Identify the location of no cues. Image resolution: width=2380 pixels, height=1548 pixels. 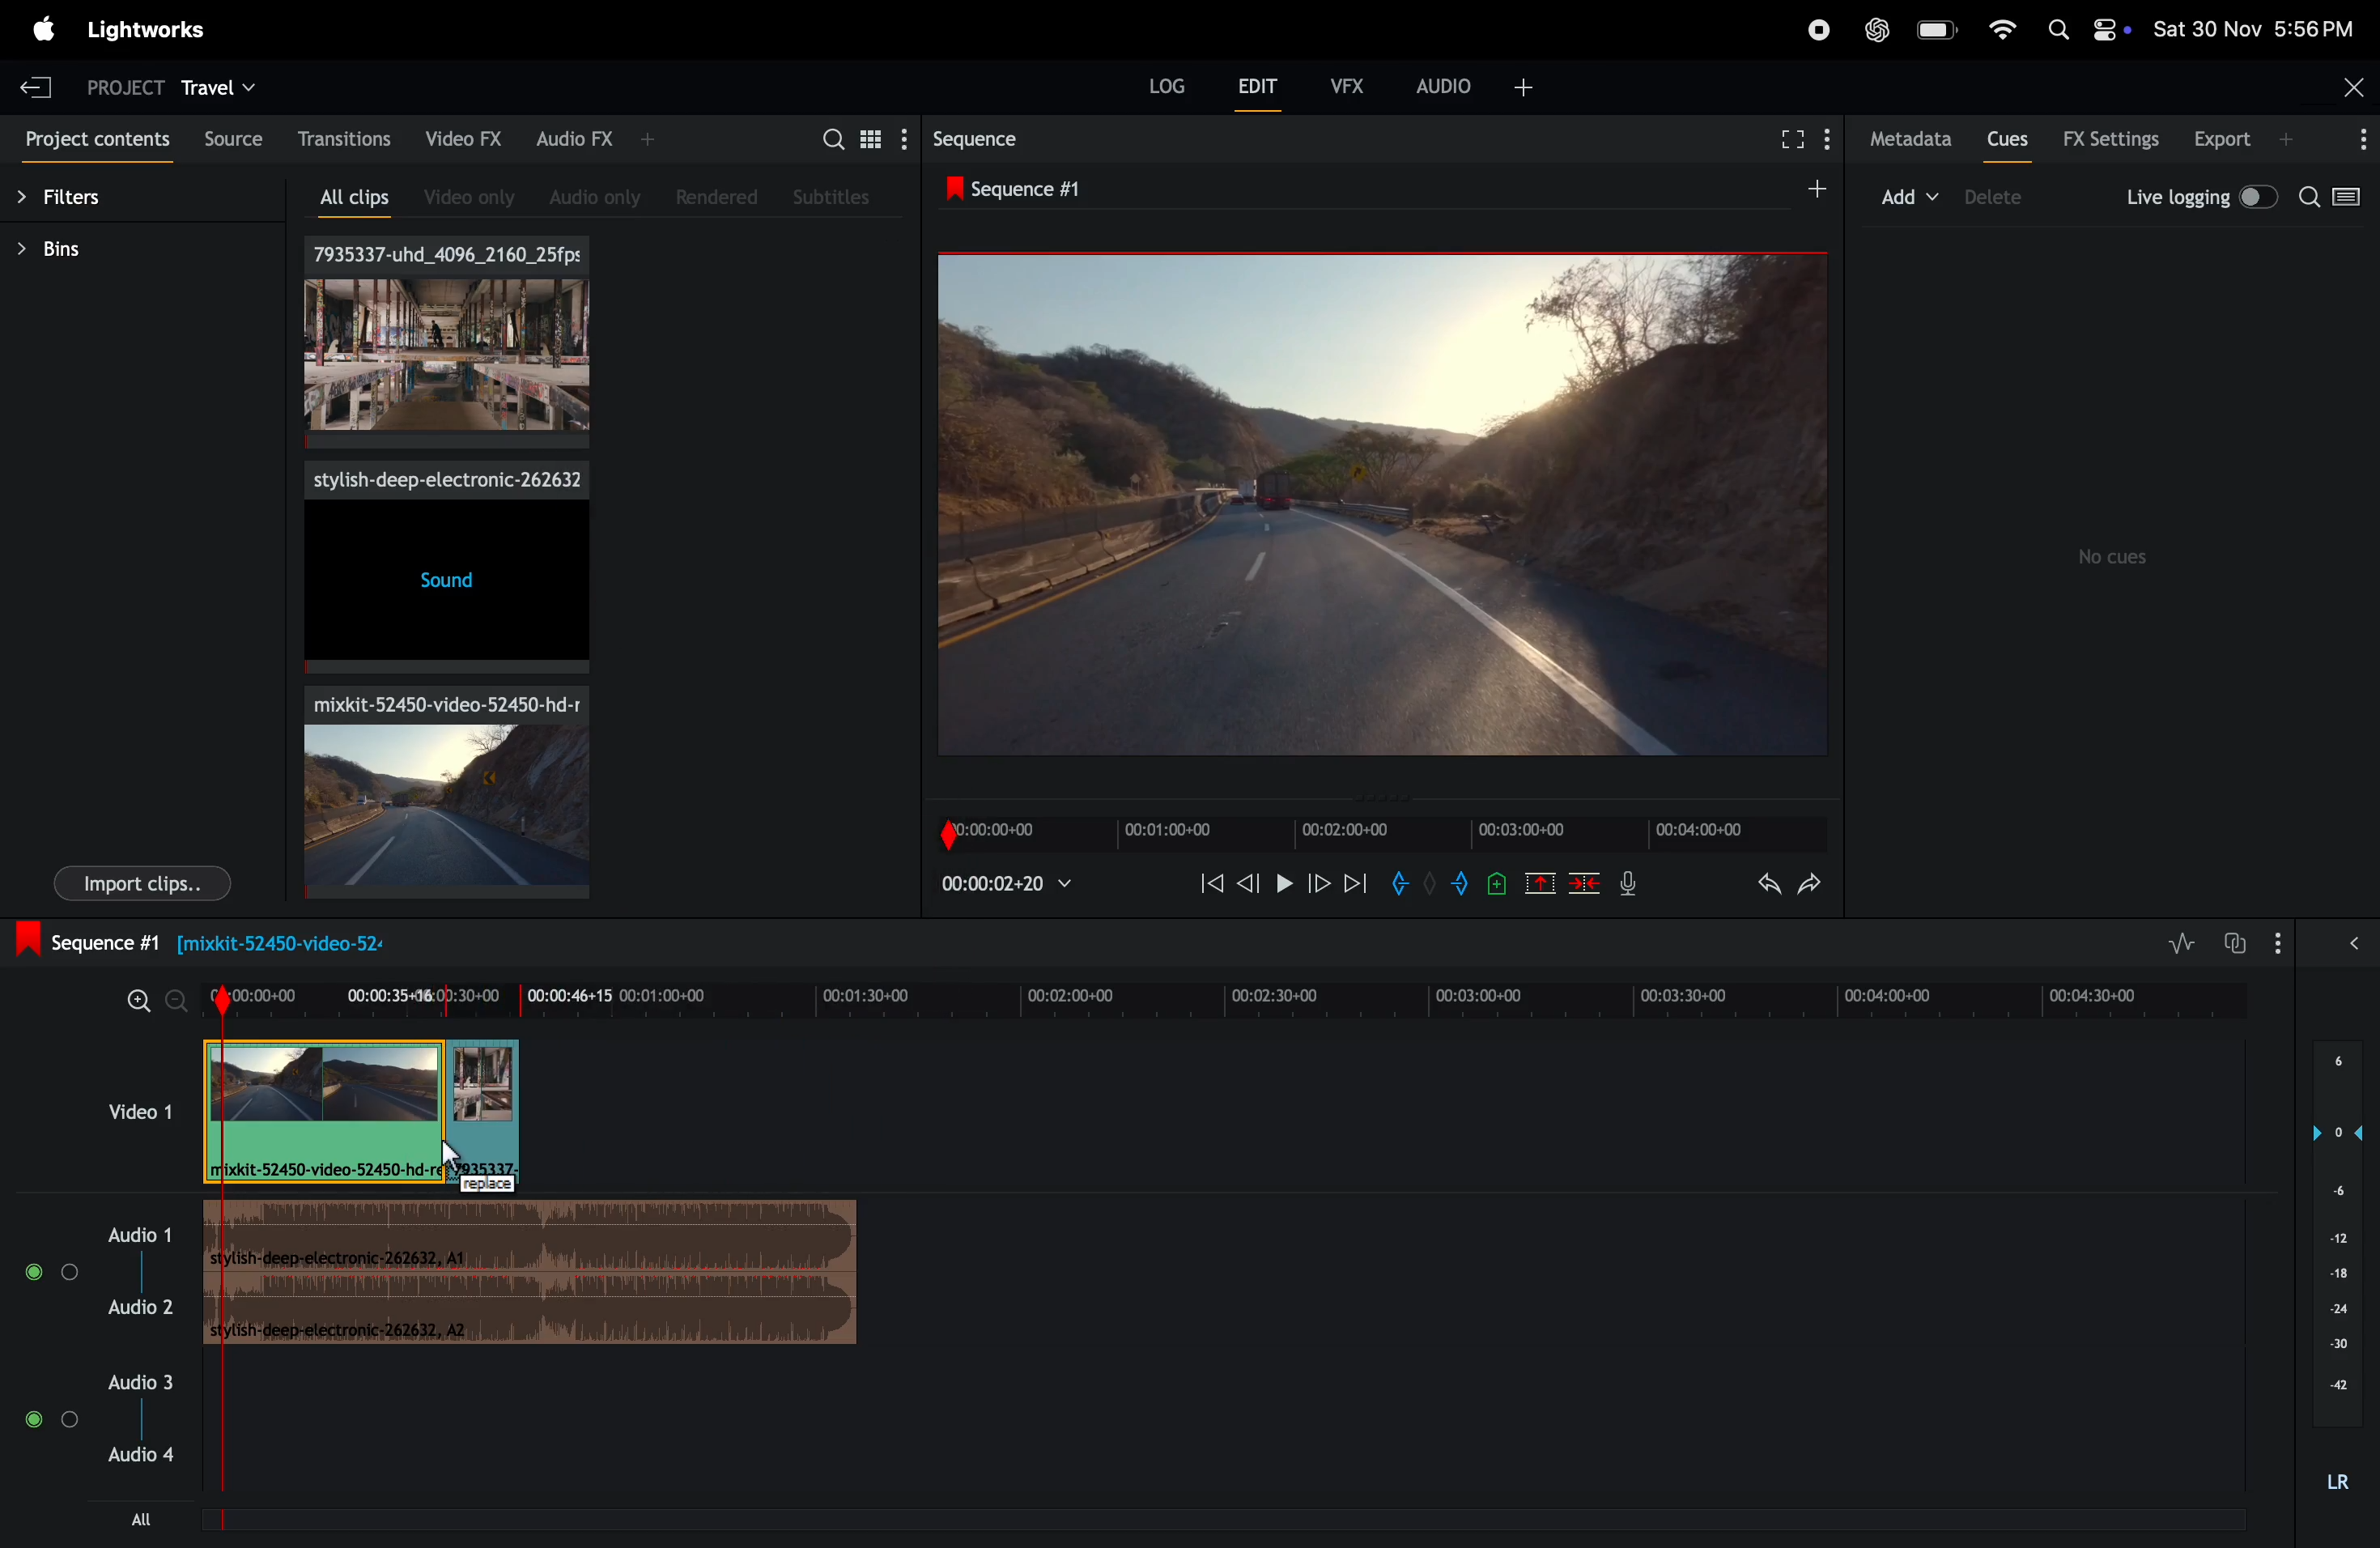
(2116, 557).